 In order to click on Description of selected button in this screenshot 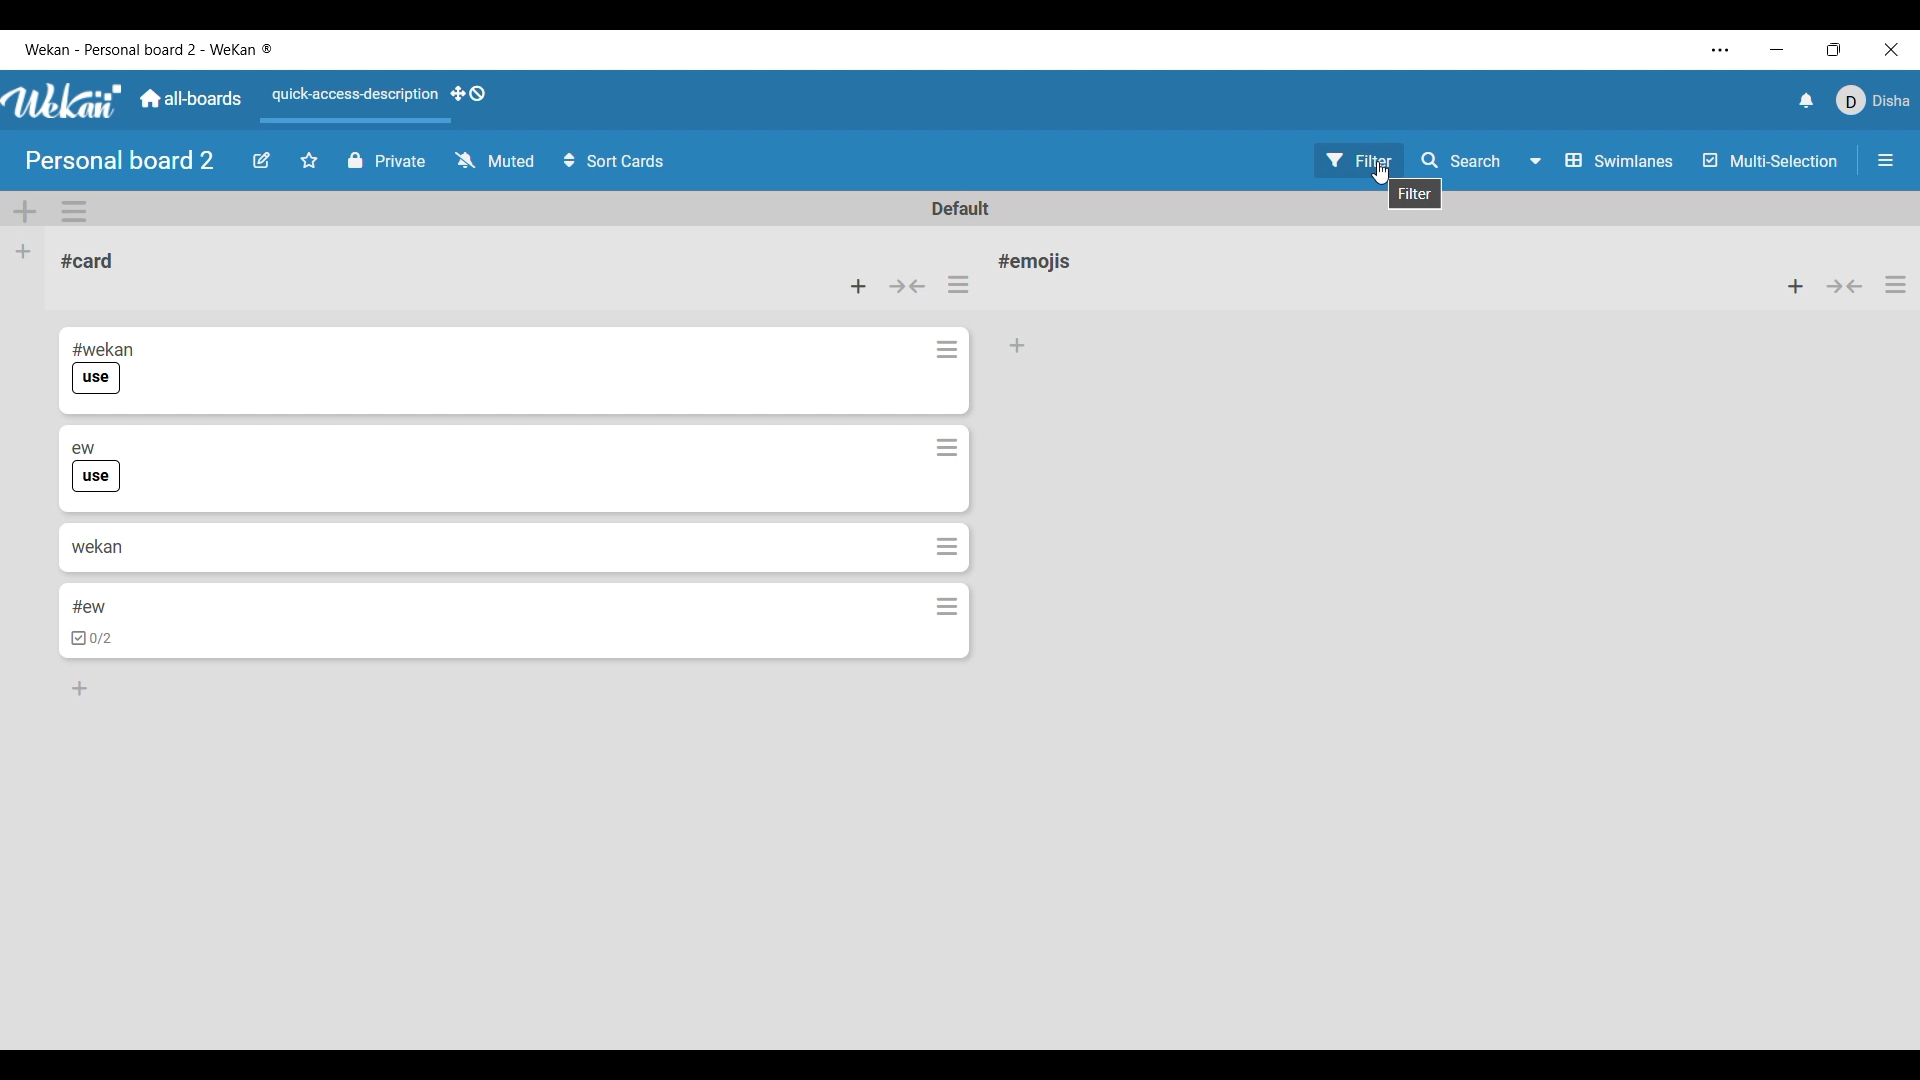, I will do `click(1416, 193)`.